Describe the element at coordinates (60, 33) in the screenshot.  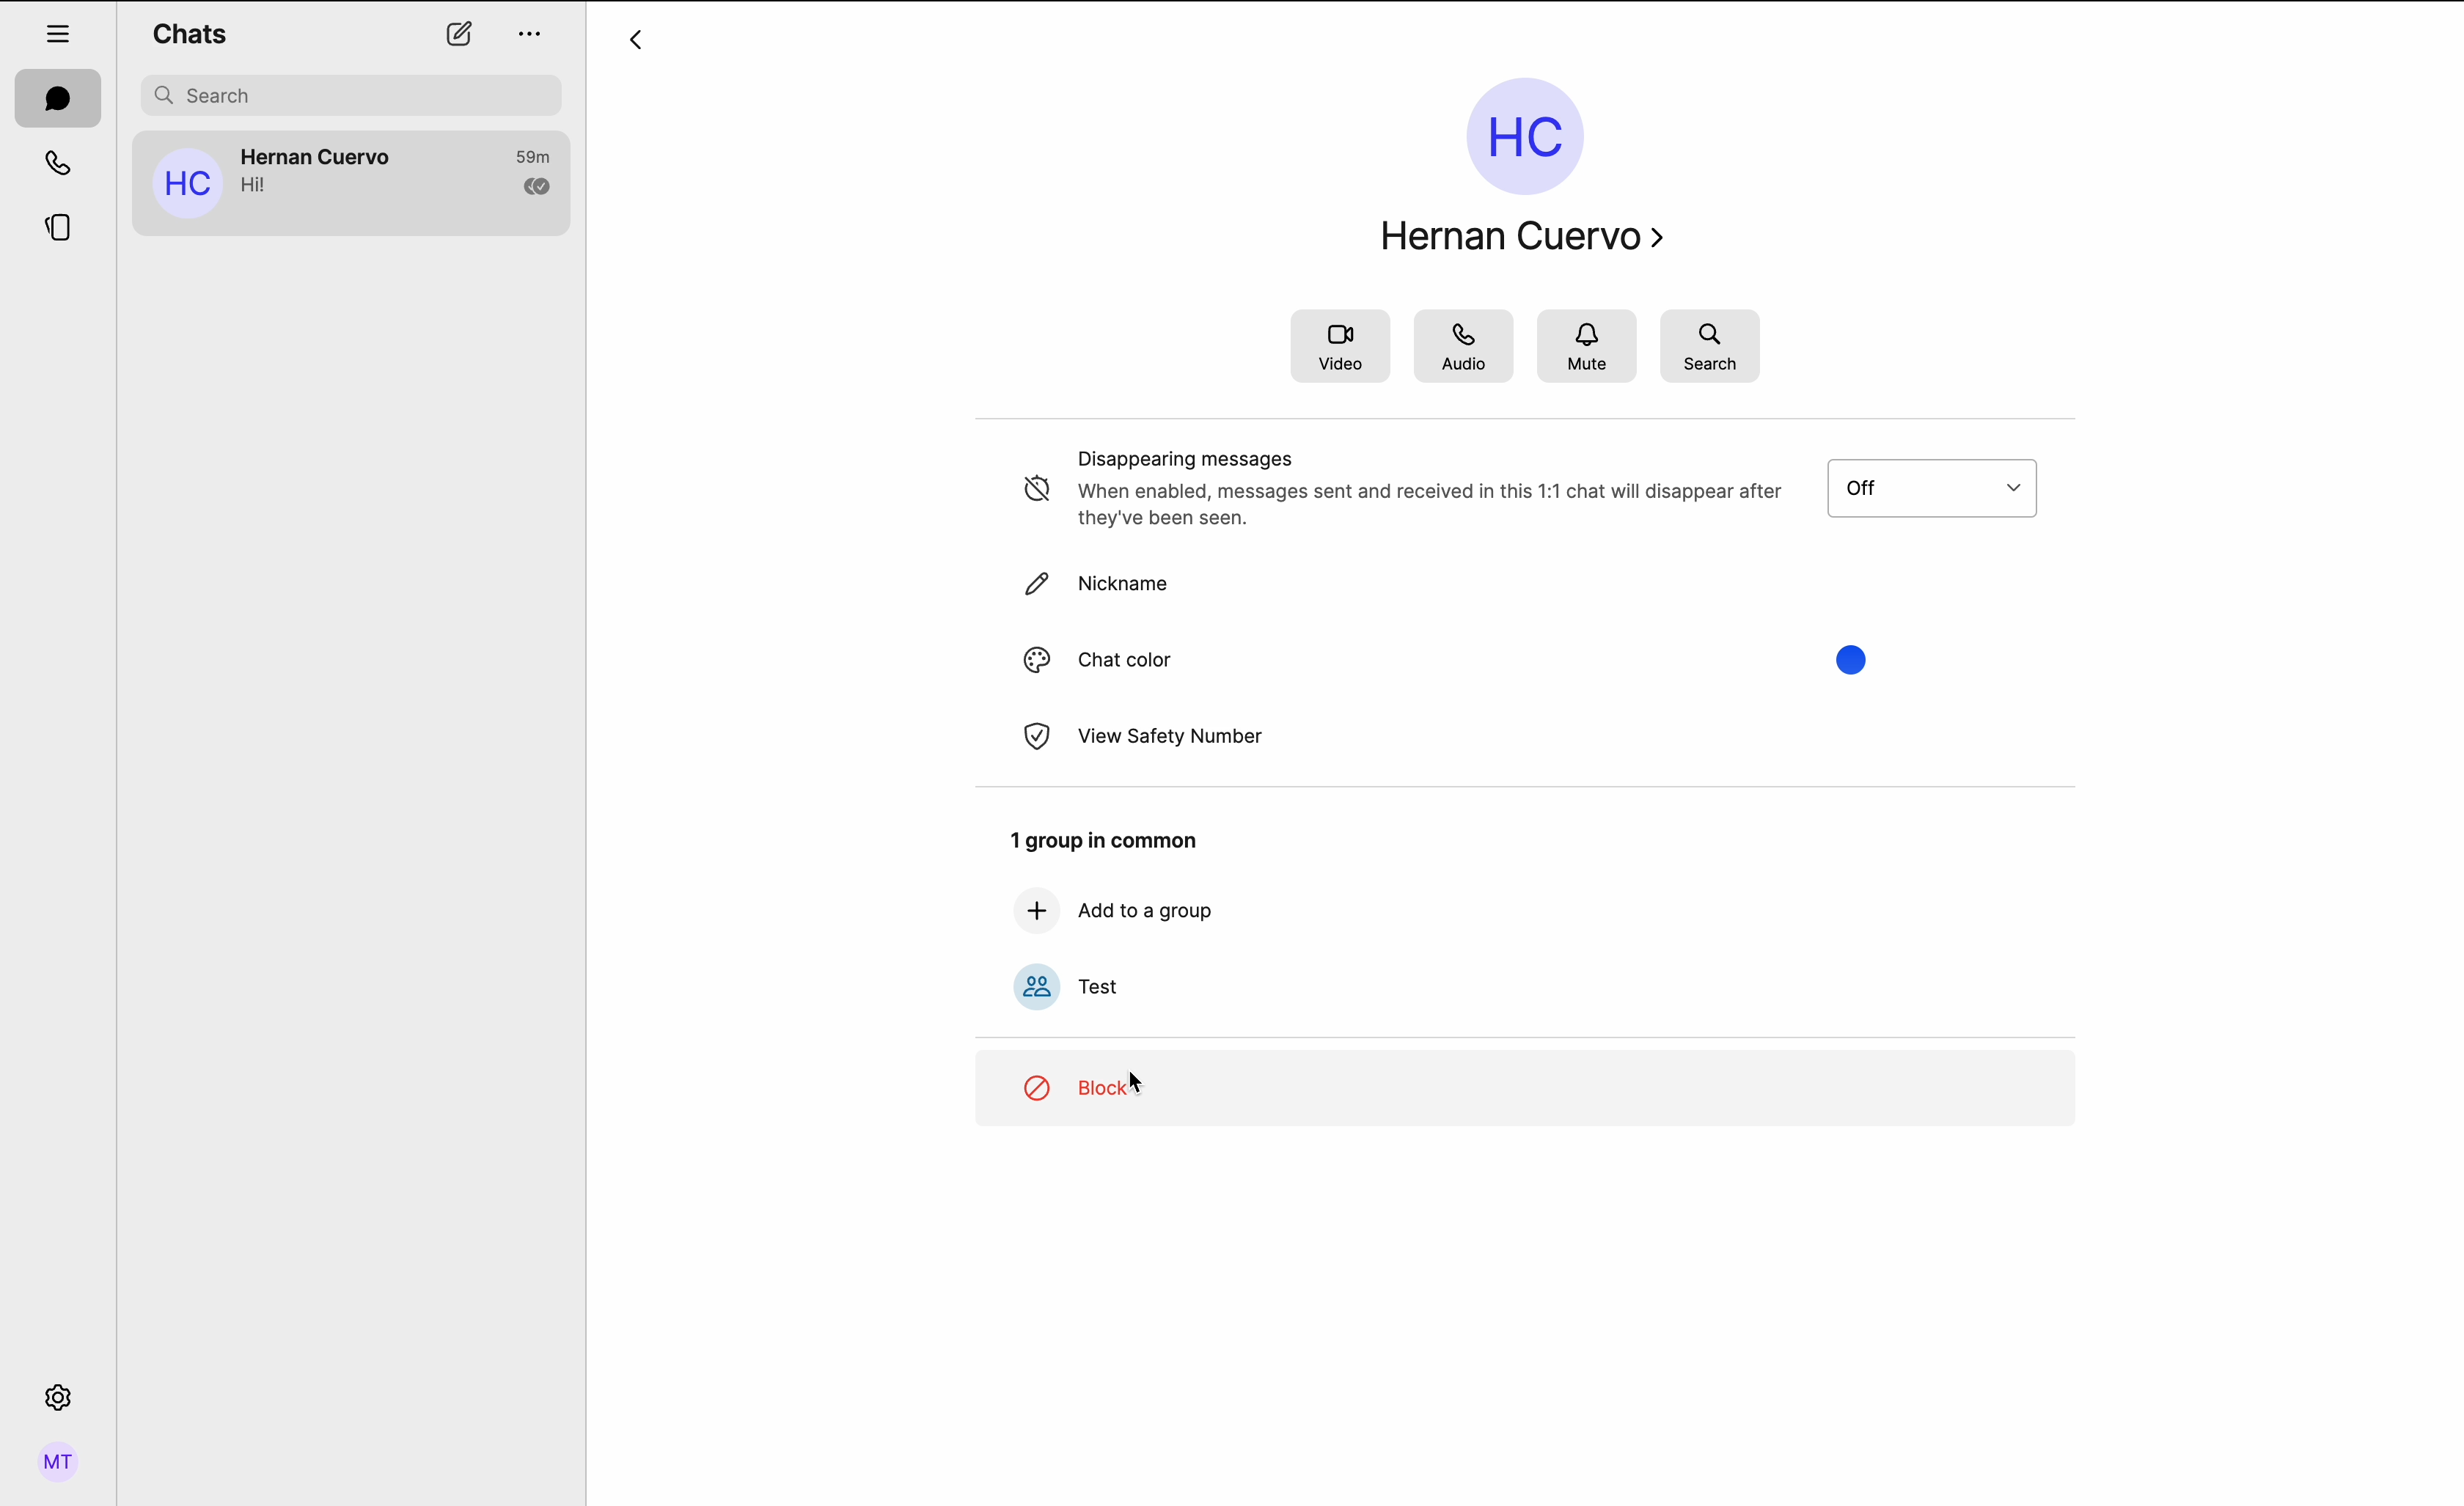
I see `hide tab` at that location.